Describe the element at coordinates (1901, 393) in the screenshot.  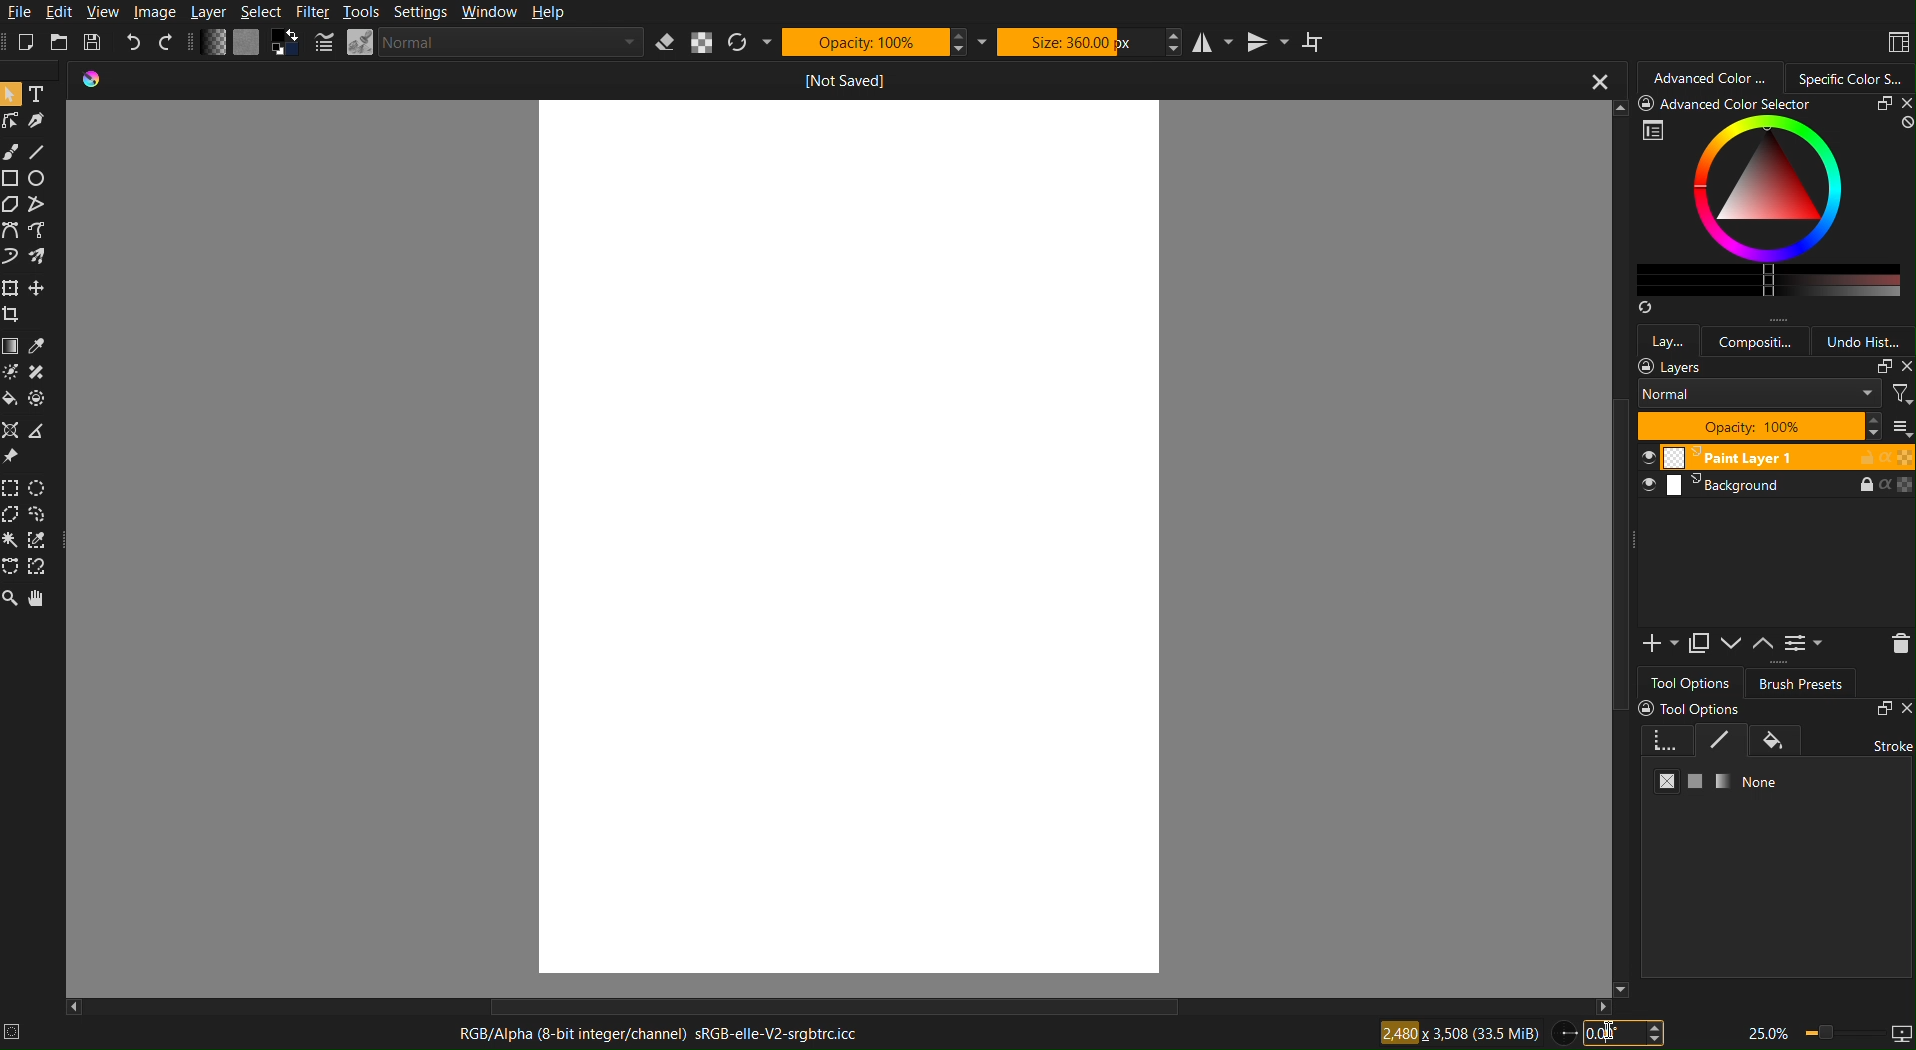
I see `filter` at that location.